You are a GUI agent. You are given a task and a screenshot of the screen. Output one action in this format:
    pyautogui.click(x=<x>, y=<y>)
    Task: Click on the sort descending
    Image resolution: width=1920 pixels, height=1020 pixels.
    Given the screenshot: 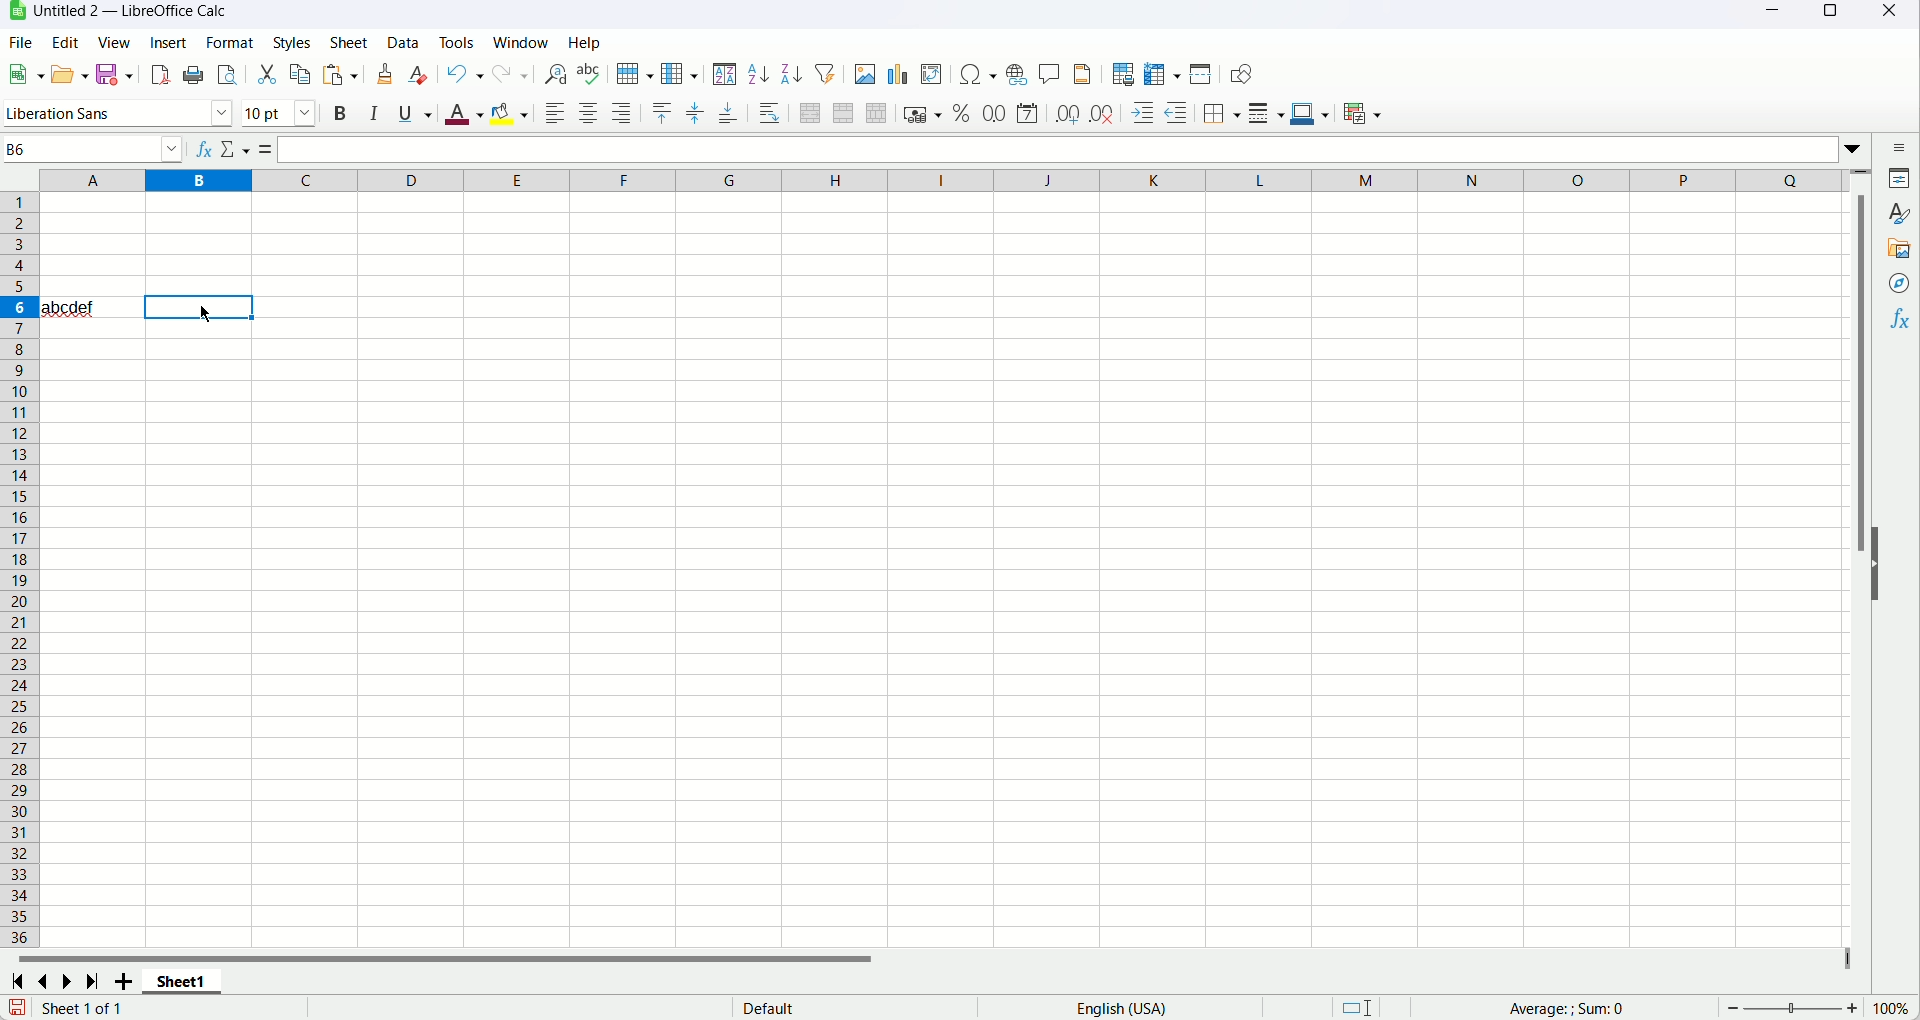 What is the action you would take?
    pyautogui.click(x=794, y=73)
    